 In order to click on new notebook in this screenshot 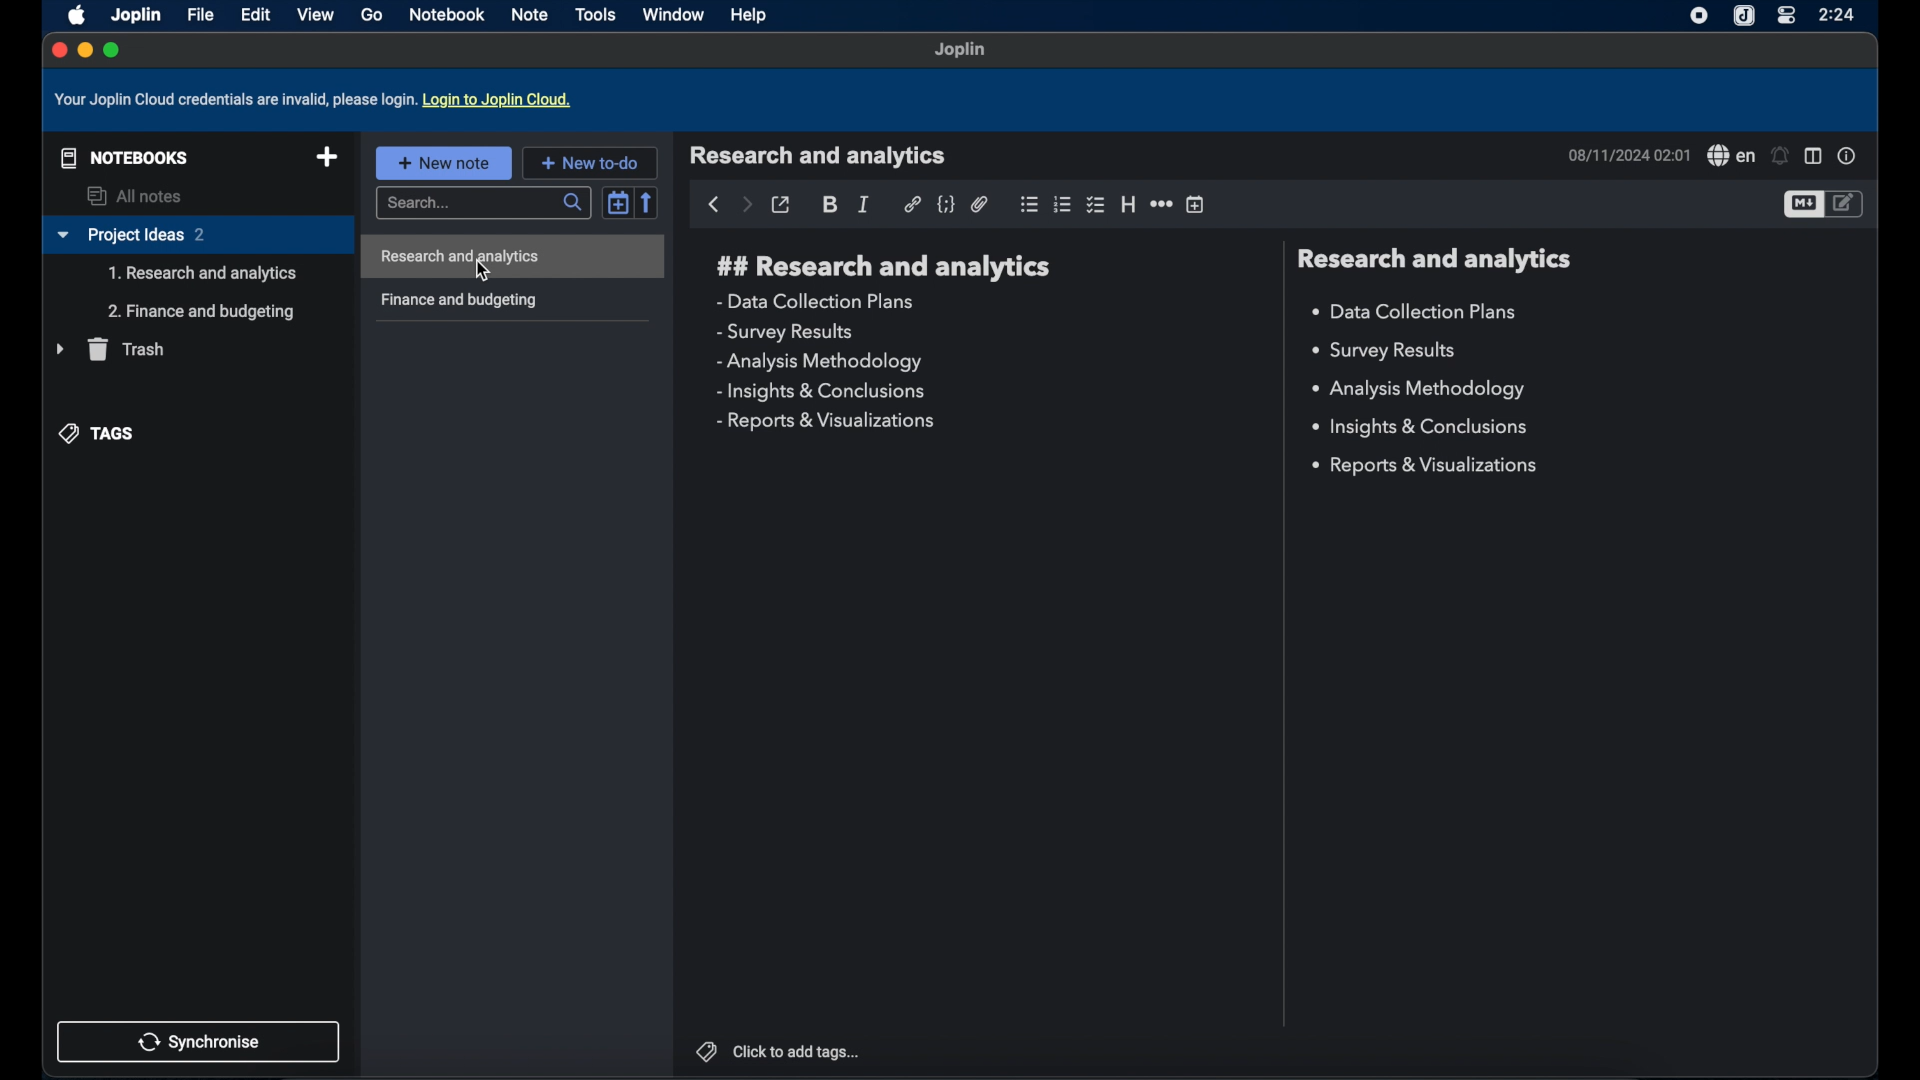, I will do `click(327, 158)`.